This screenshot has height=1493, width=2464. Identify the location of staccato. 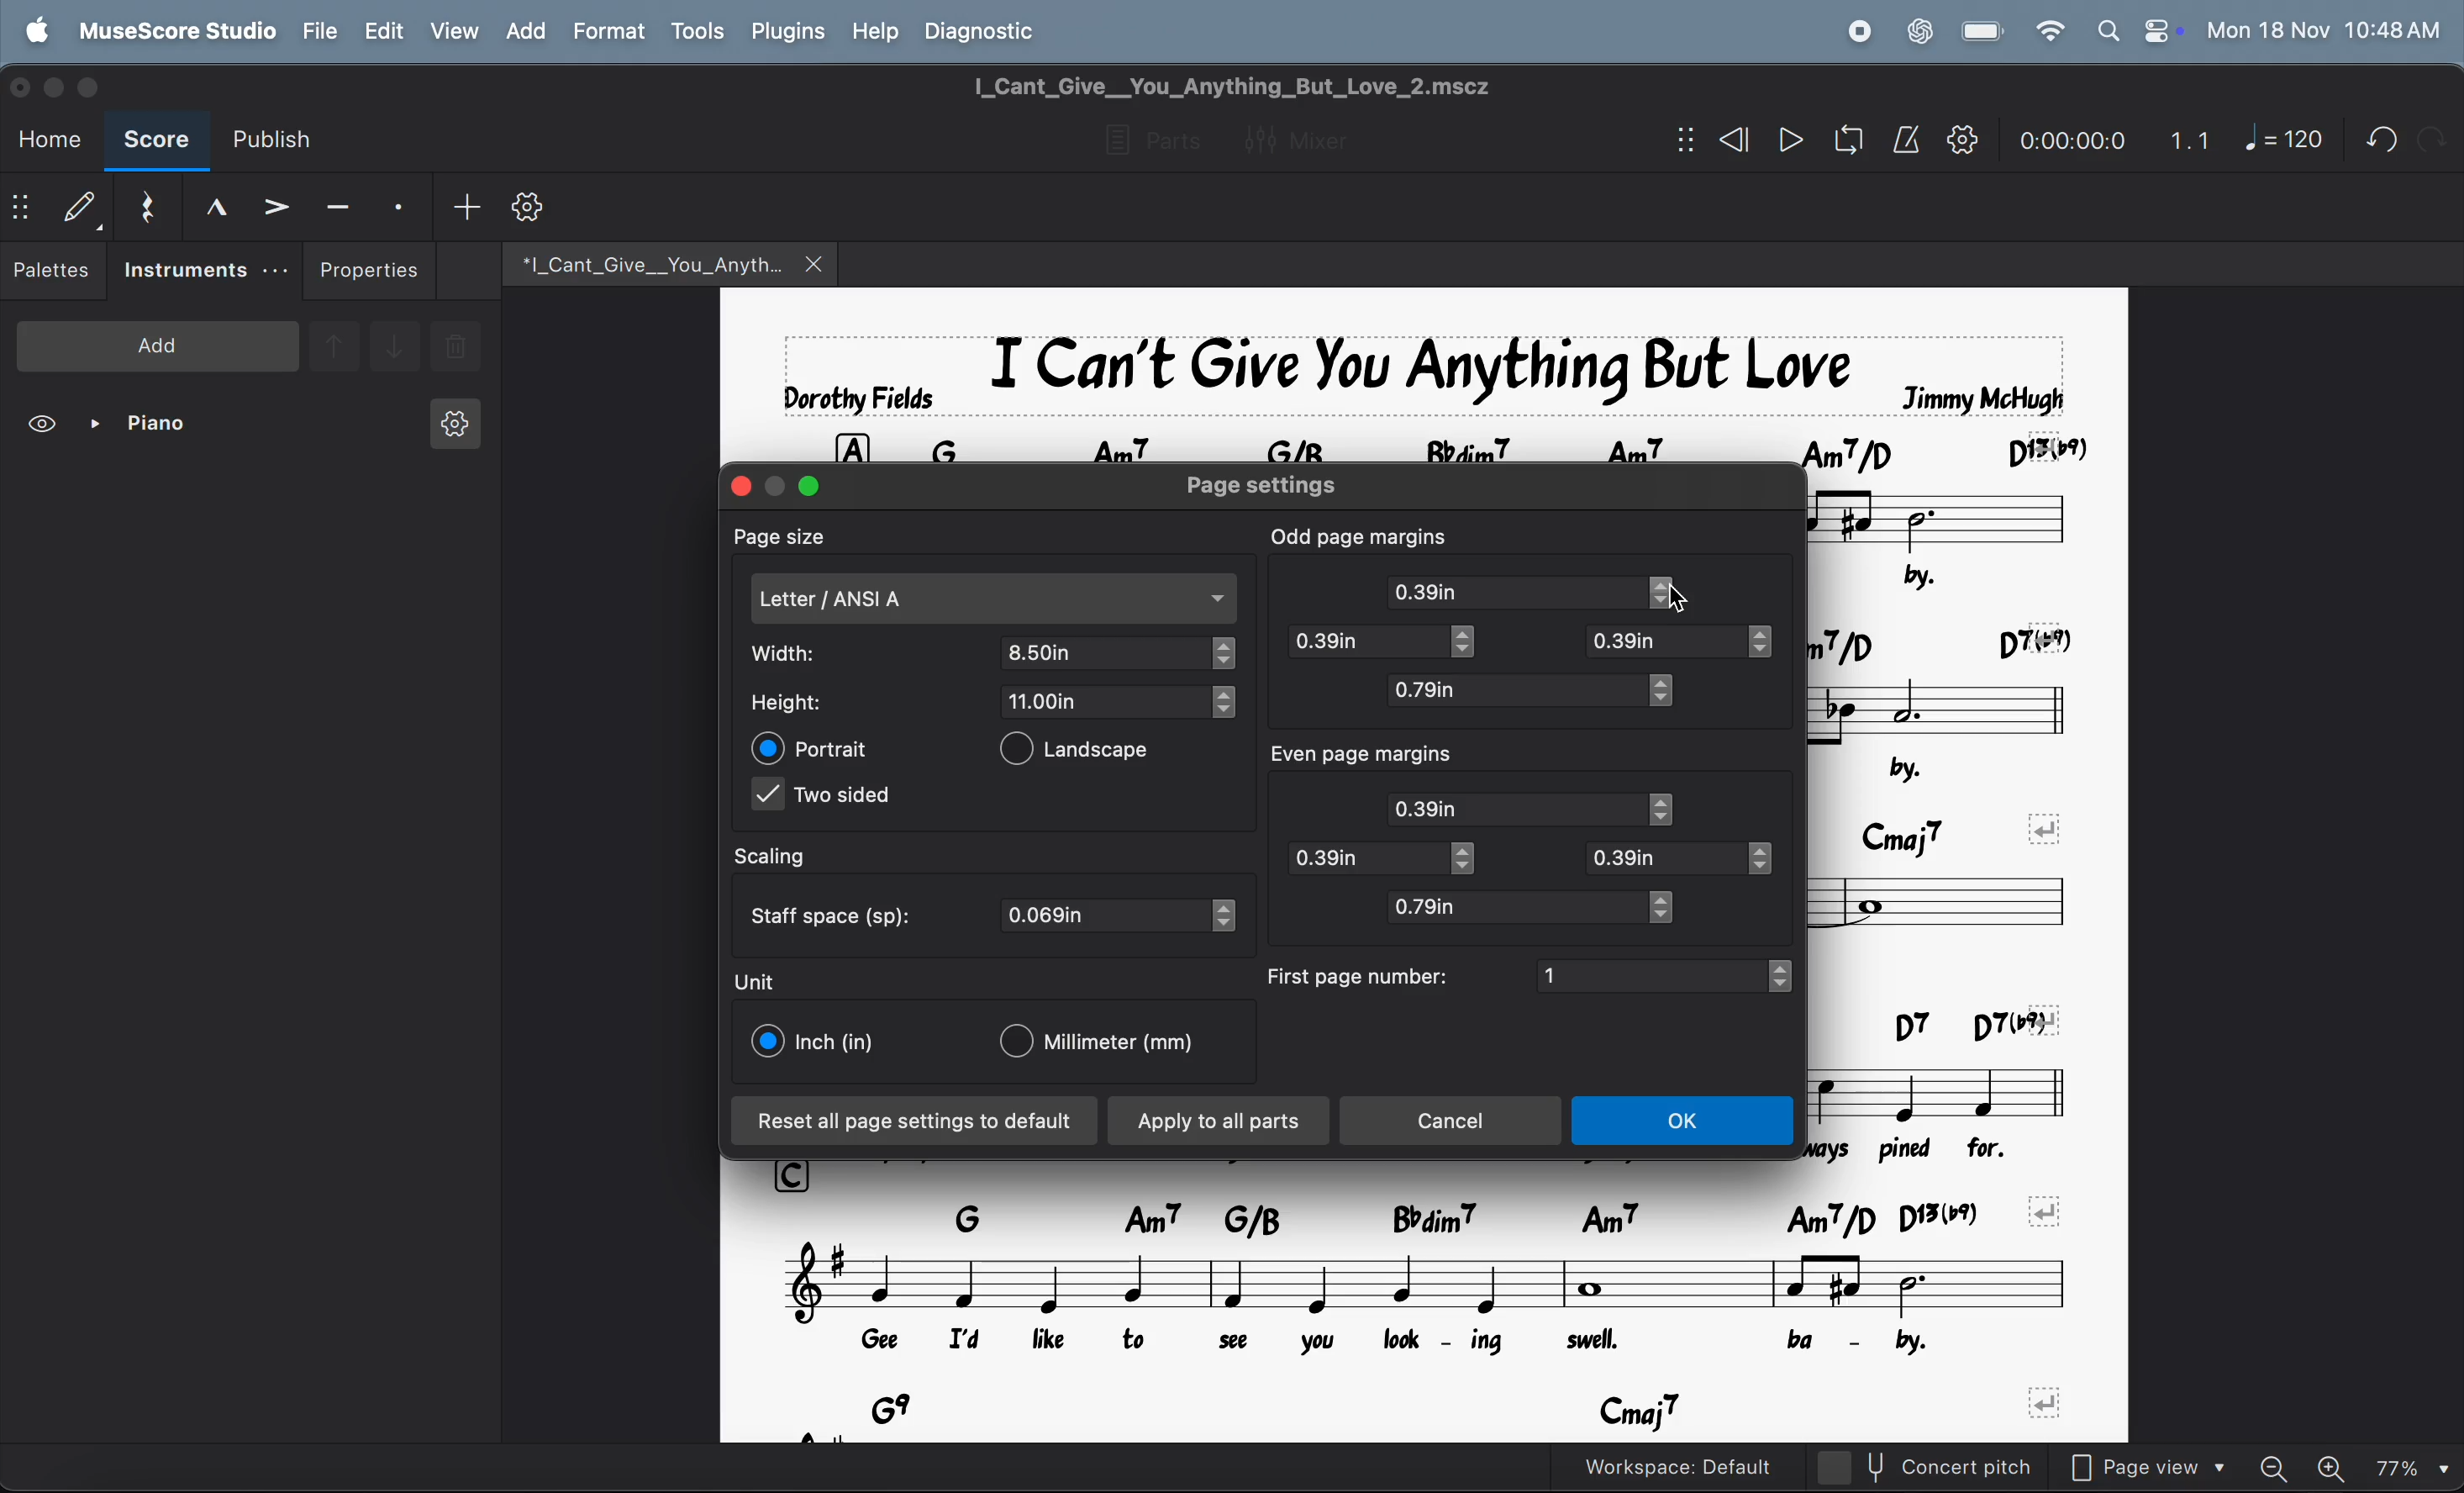
(402, 205).